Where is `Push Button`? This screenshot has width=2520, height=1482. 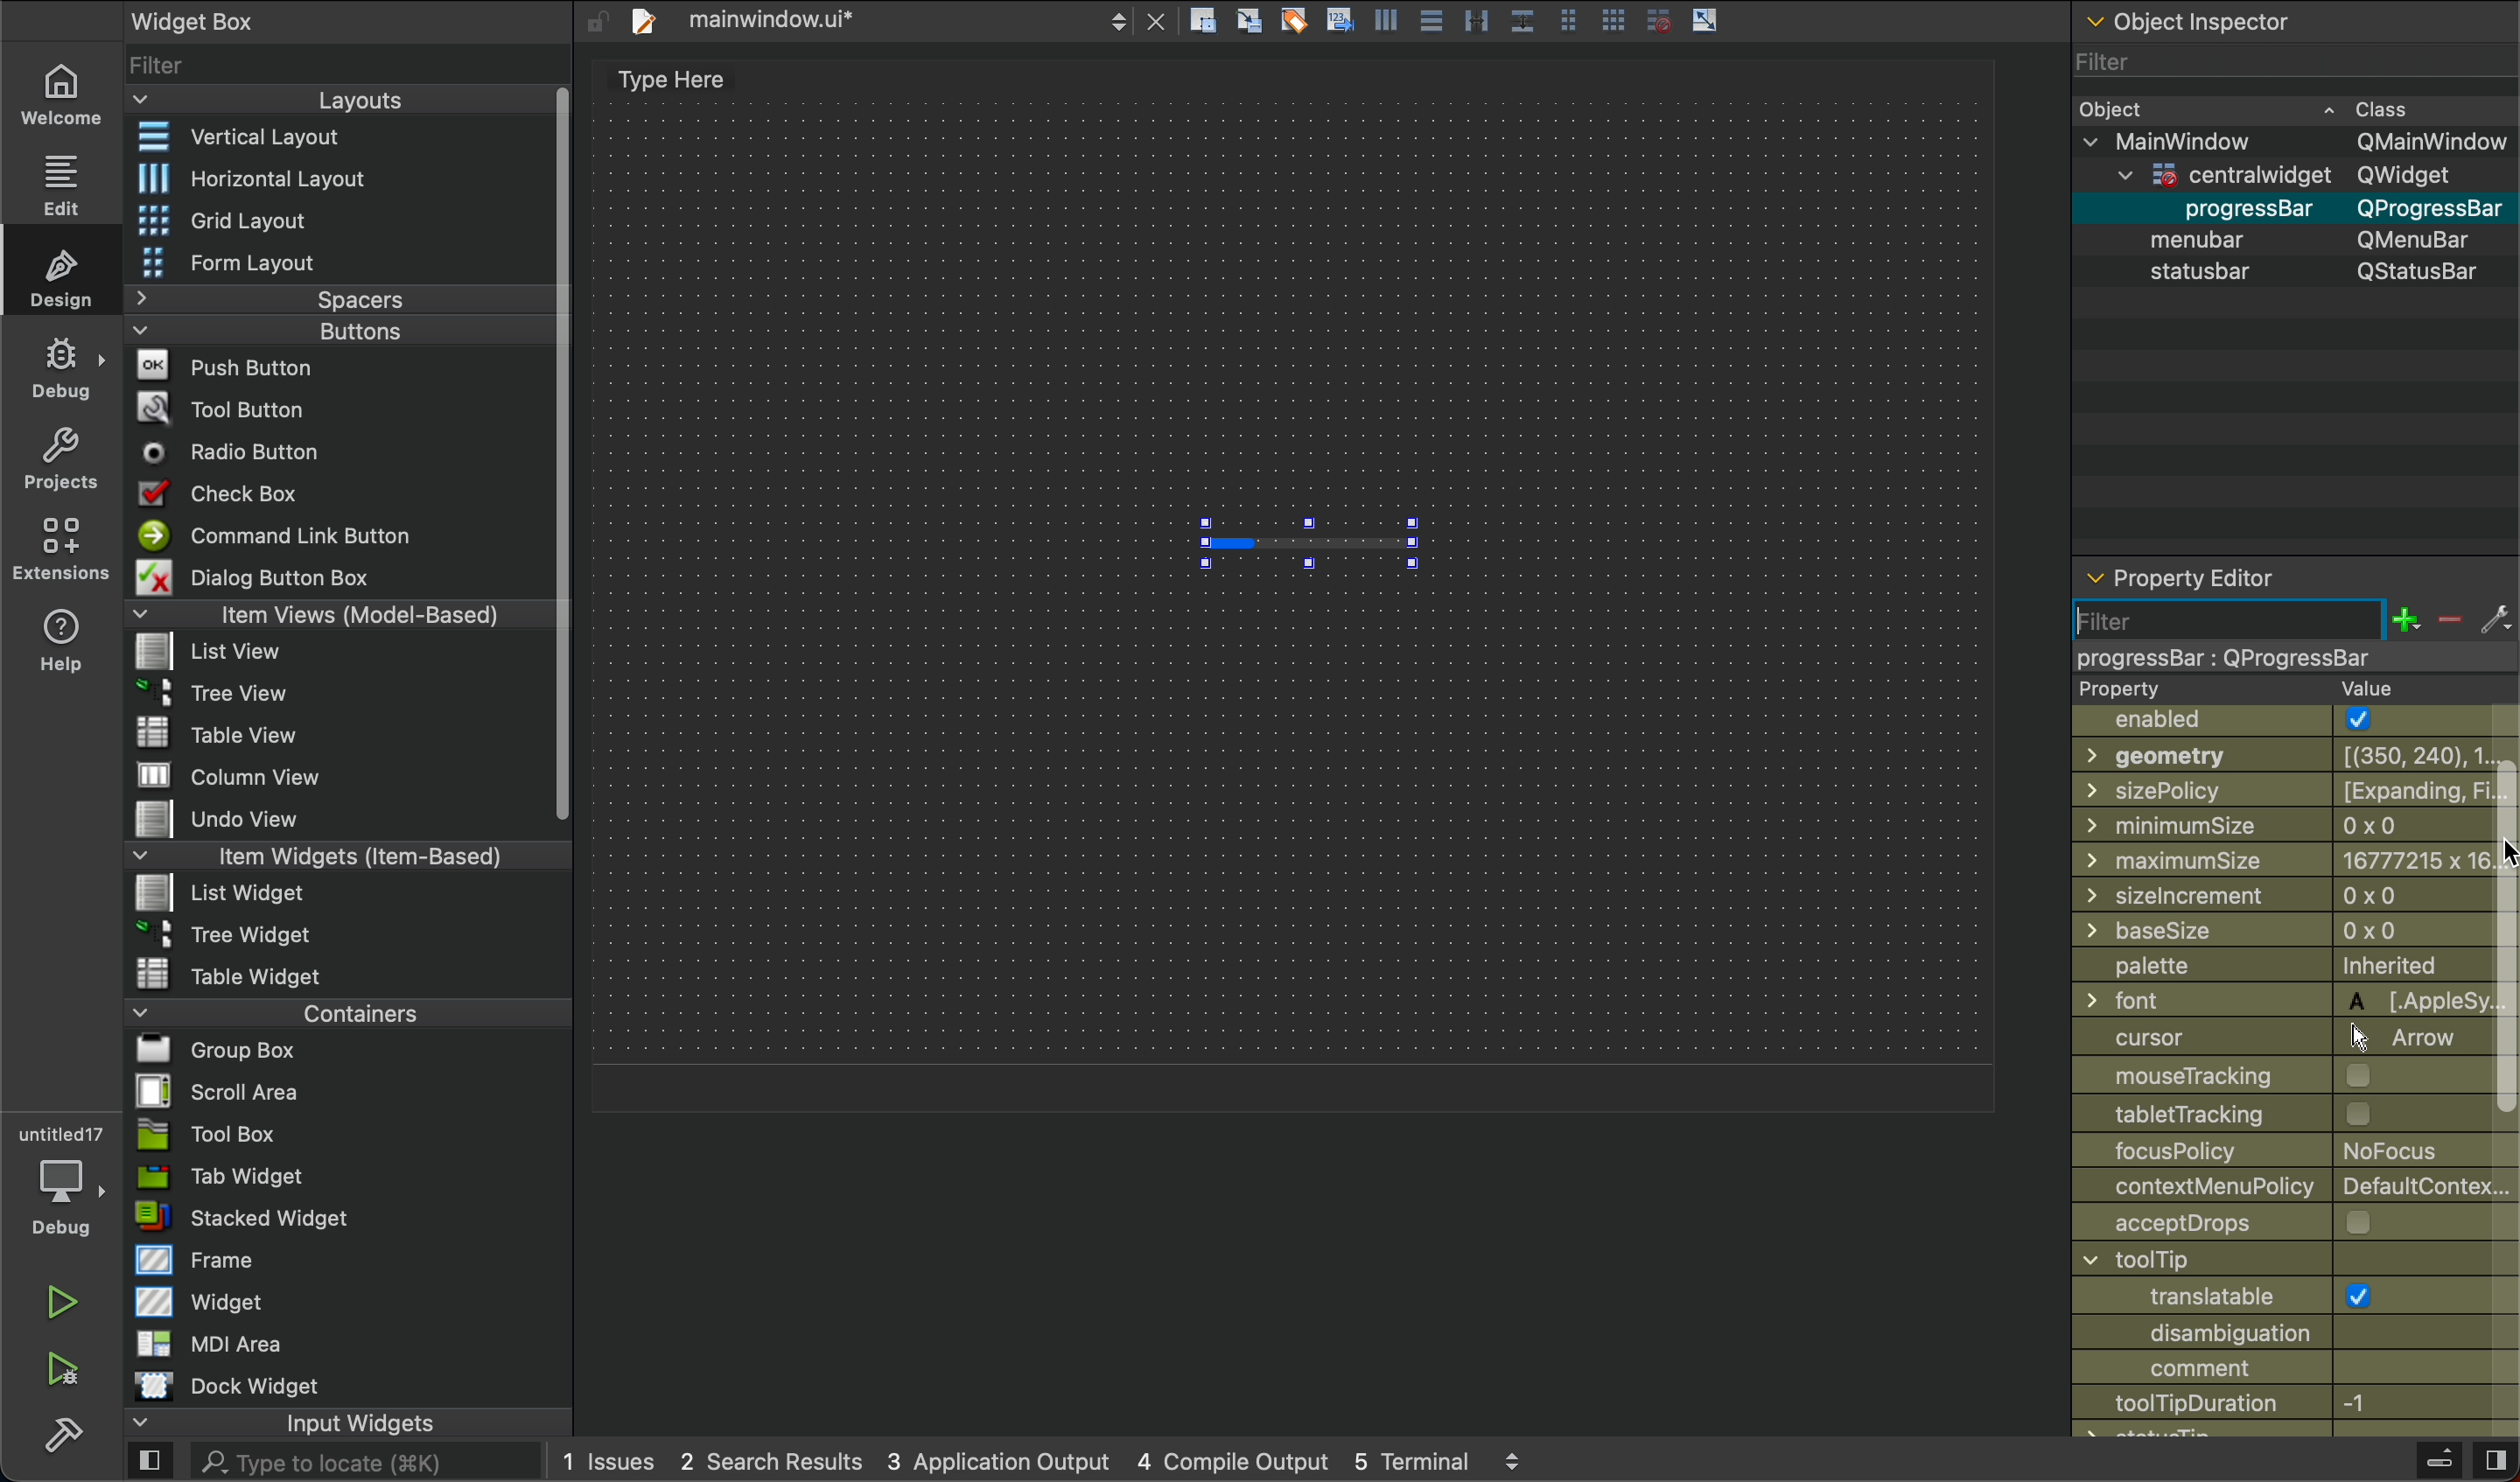 Push Button is located at coordinates (232, 364).